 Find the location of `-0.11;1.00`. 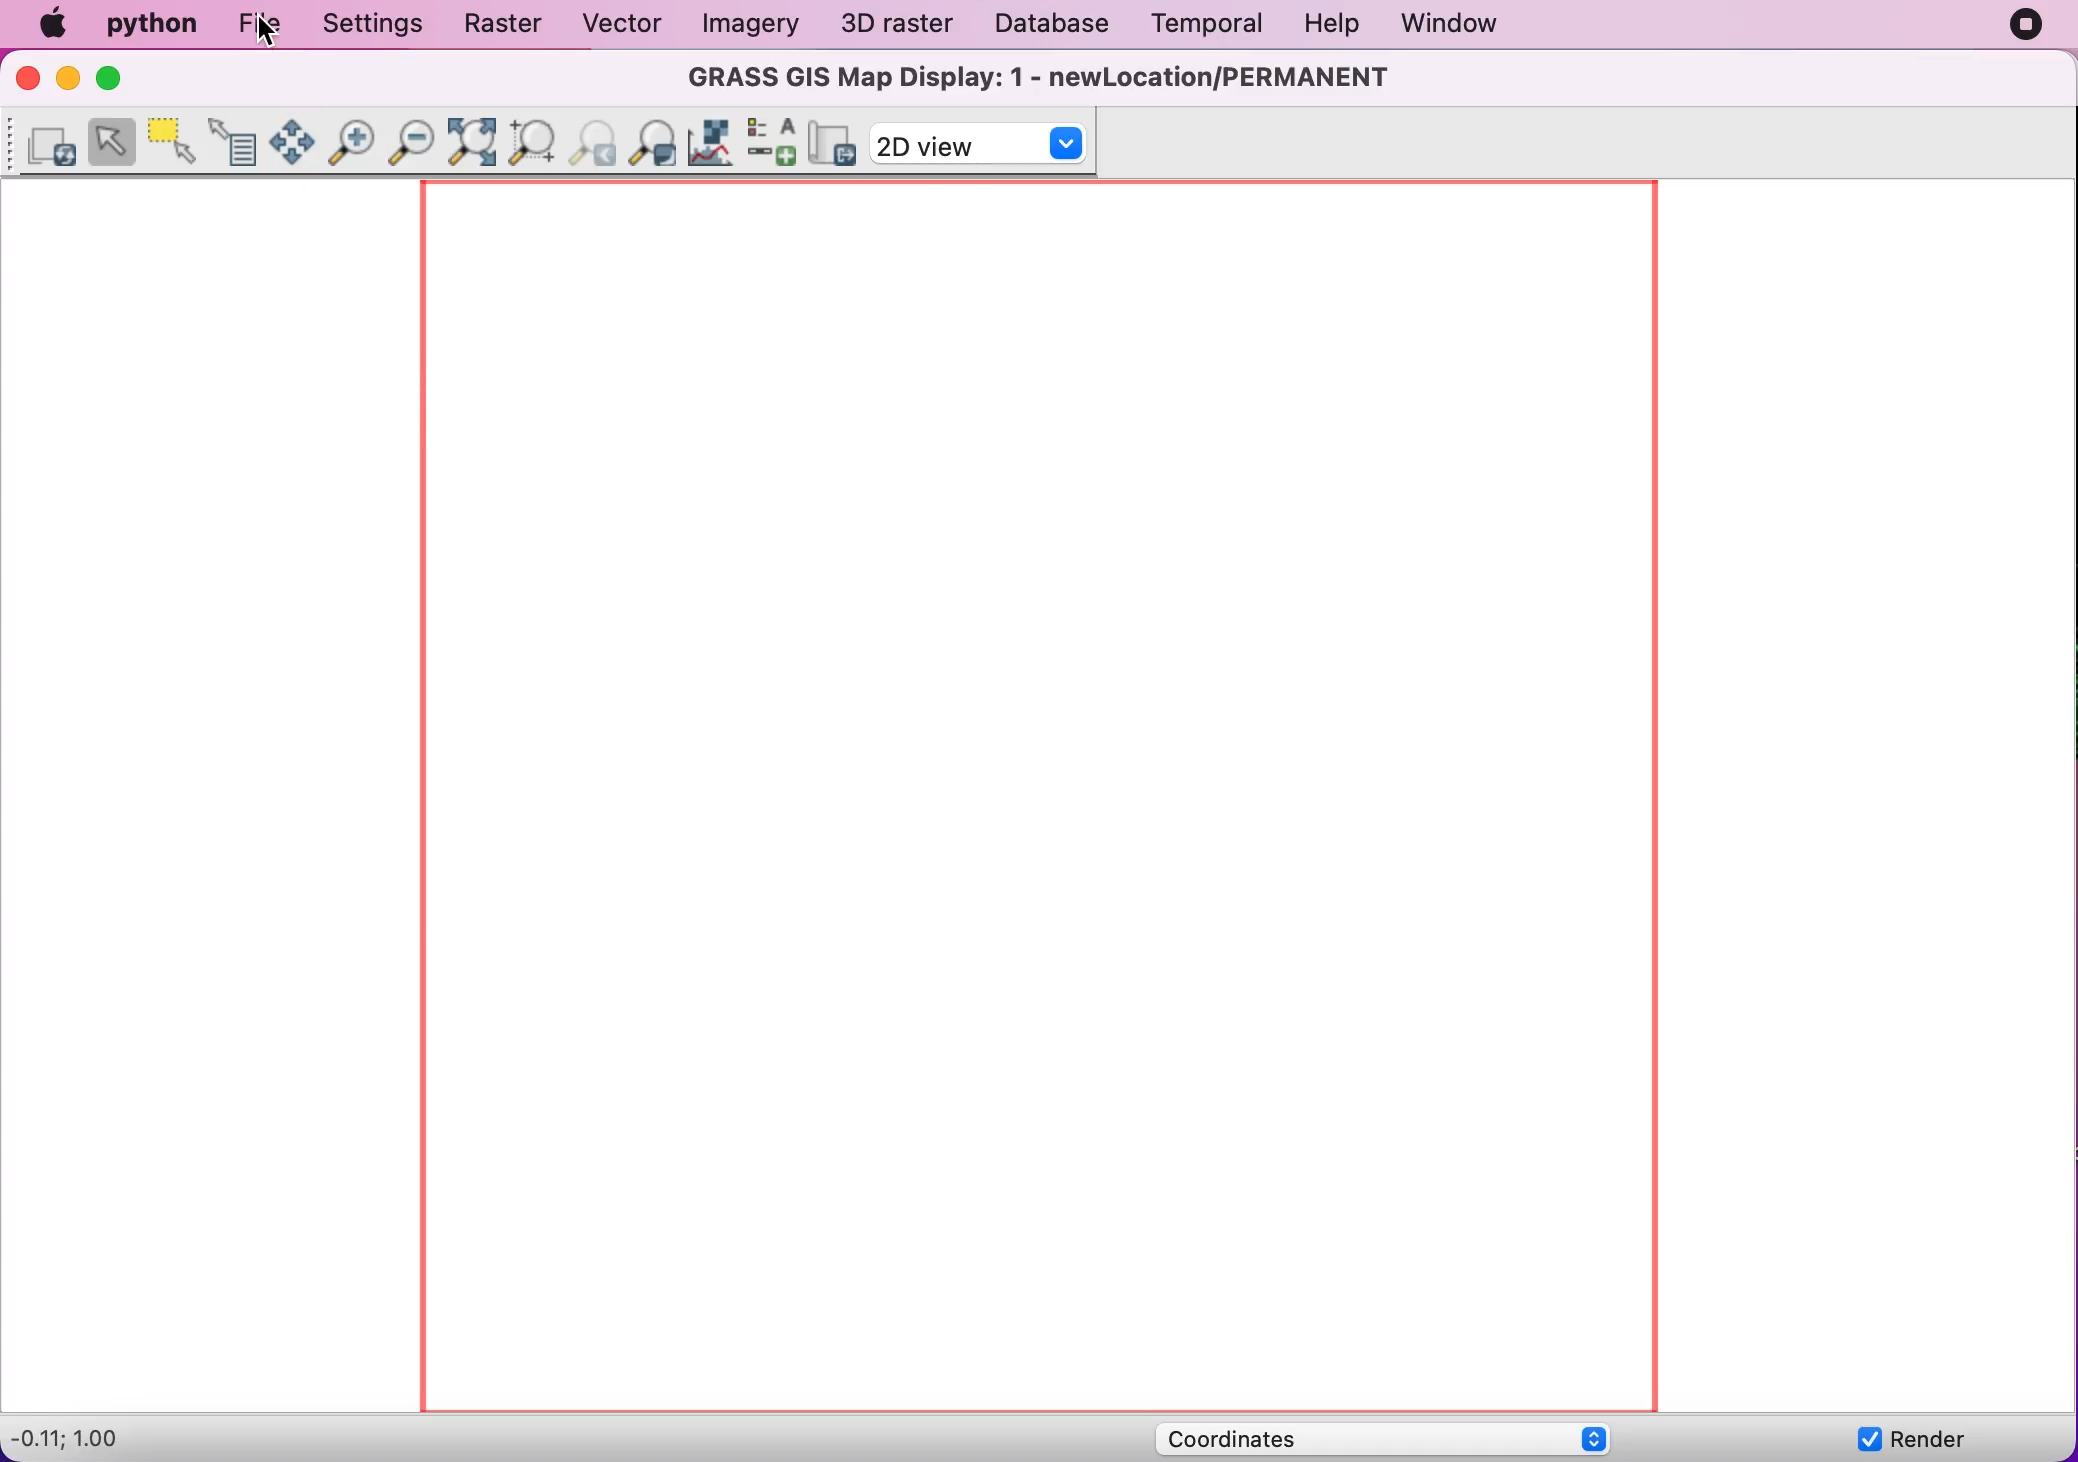

-0.11;1.00 is located at coordinates (106, 1438).